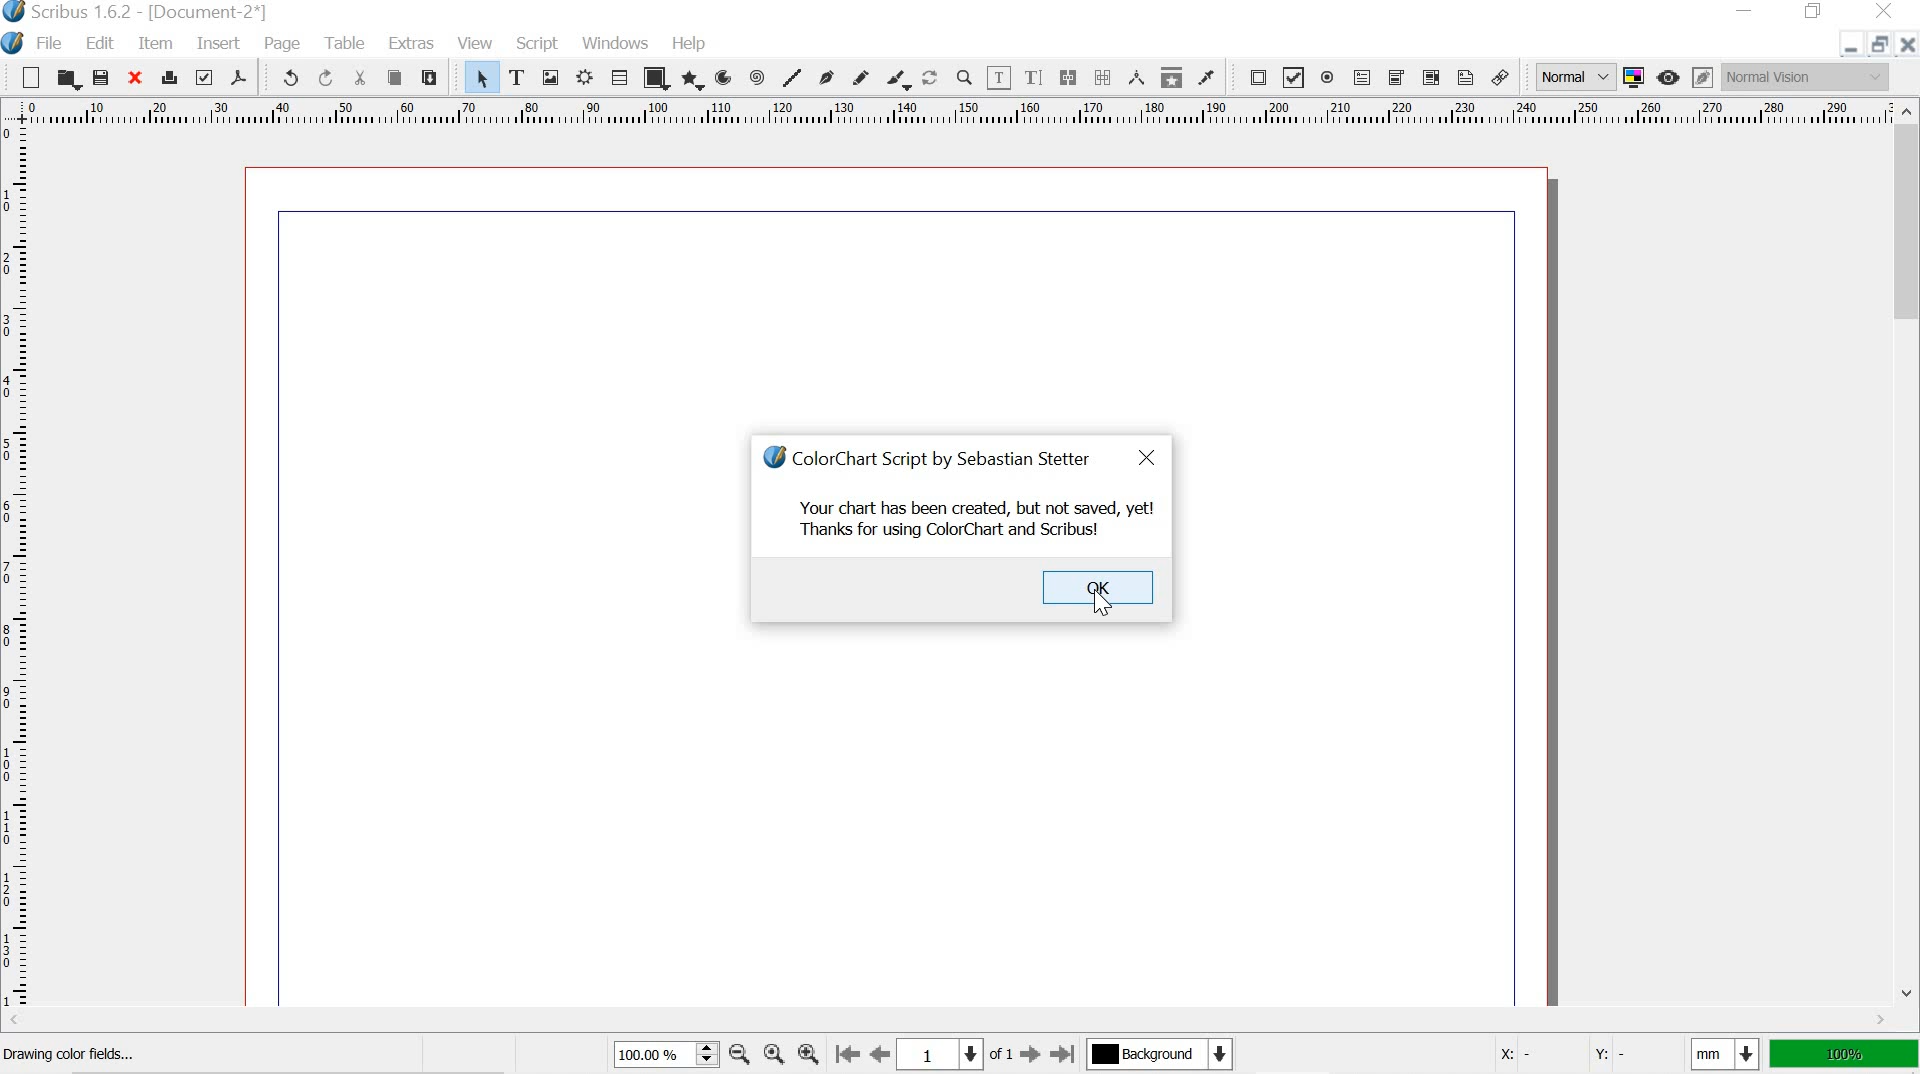 This screenshot has width=1920, height=1074. Describe the element at coordinates (24, 76) in the screenshot. I see `new` at that location.